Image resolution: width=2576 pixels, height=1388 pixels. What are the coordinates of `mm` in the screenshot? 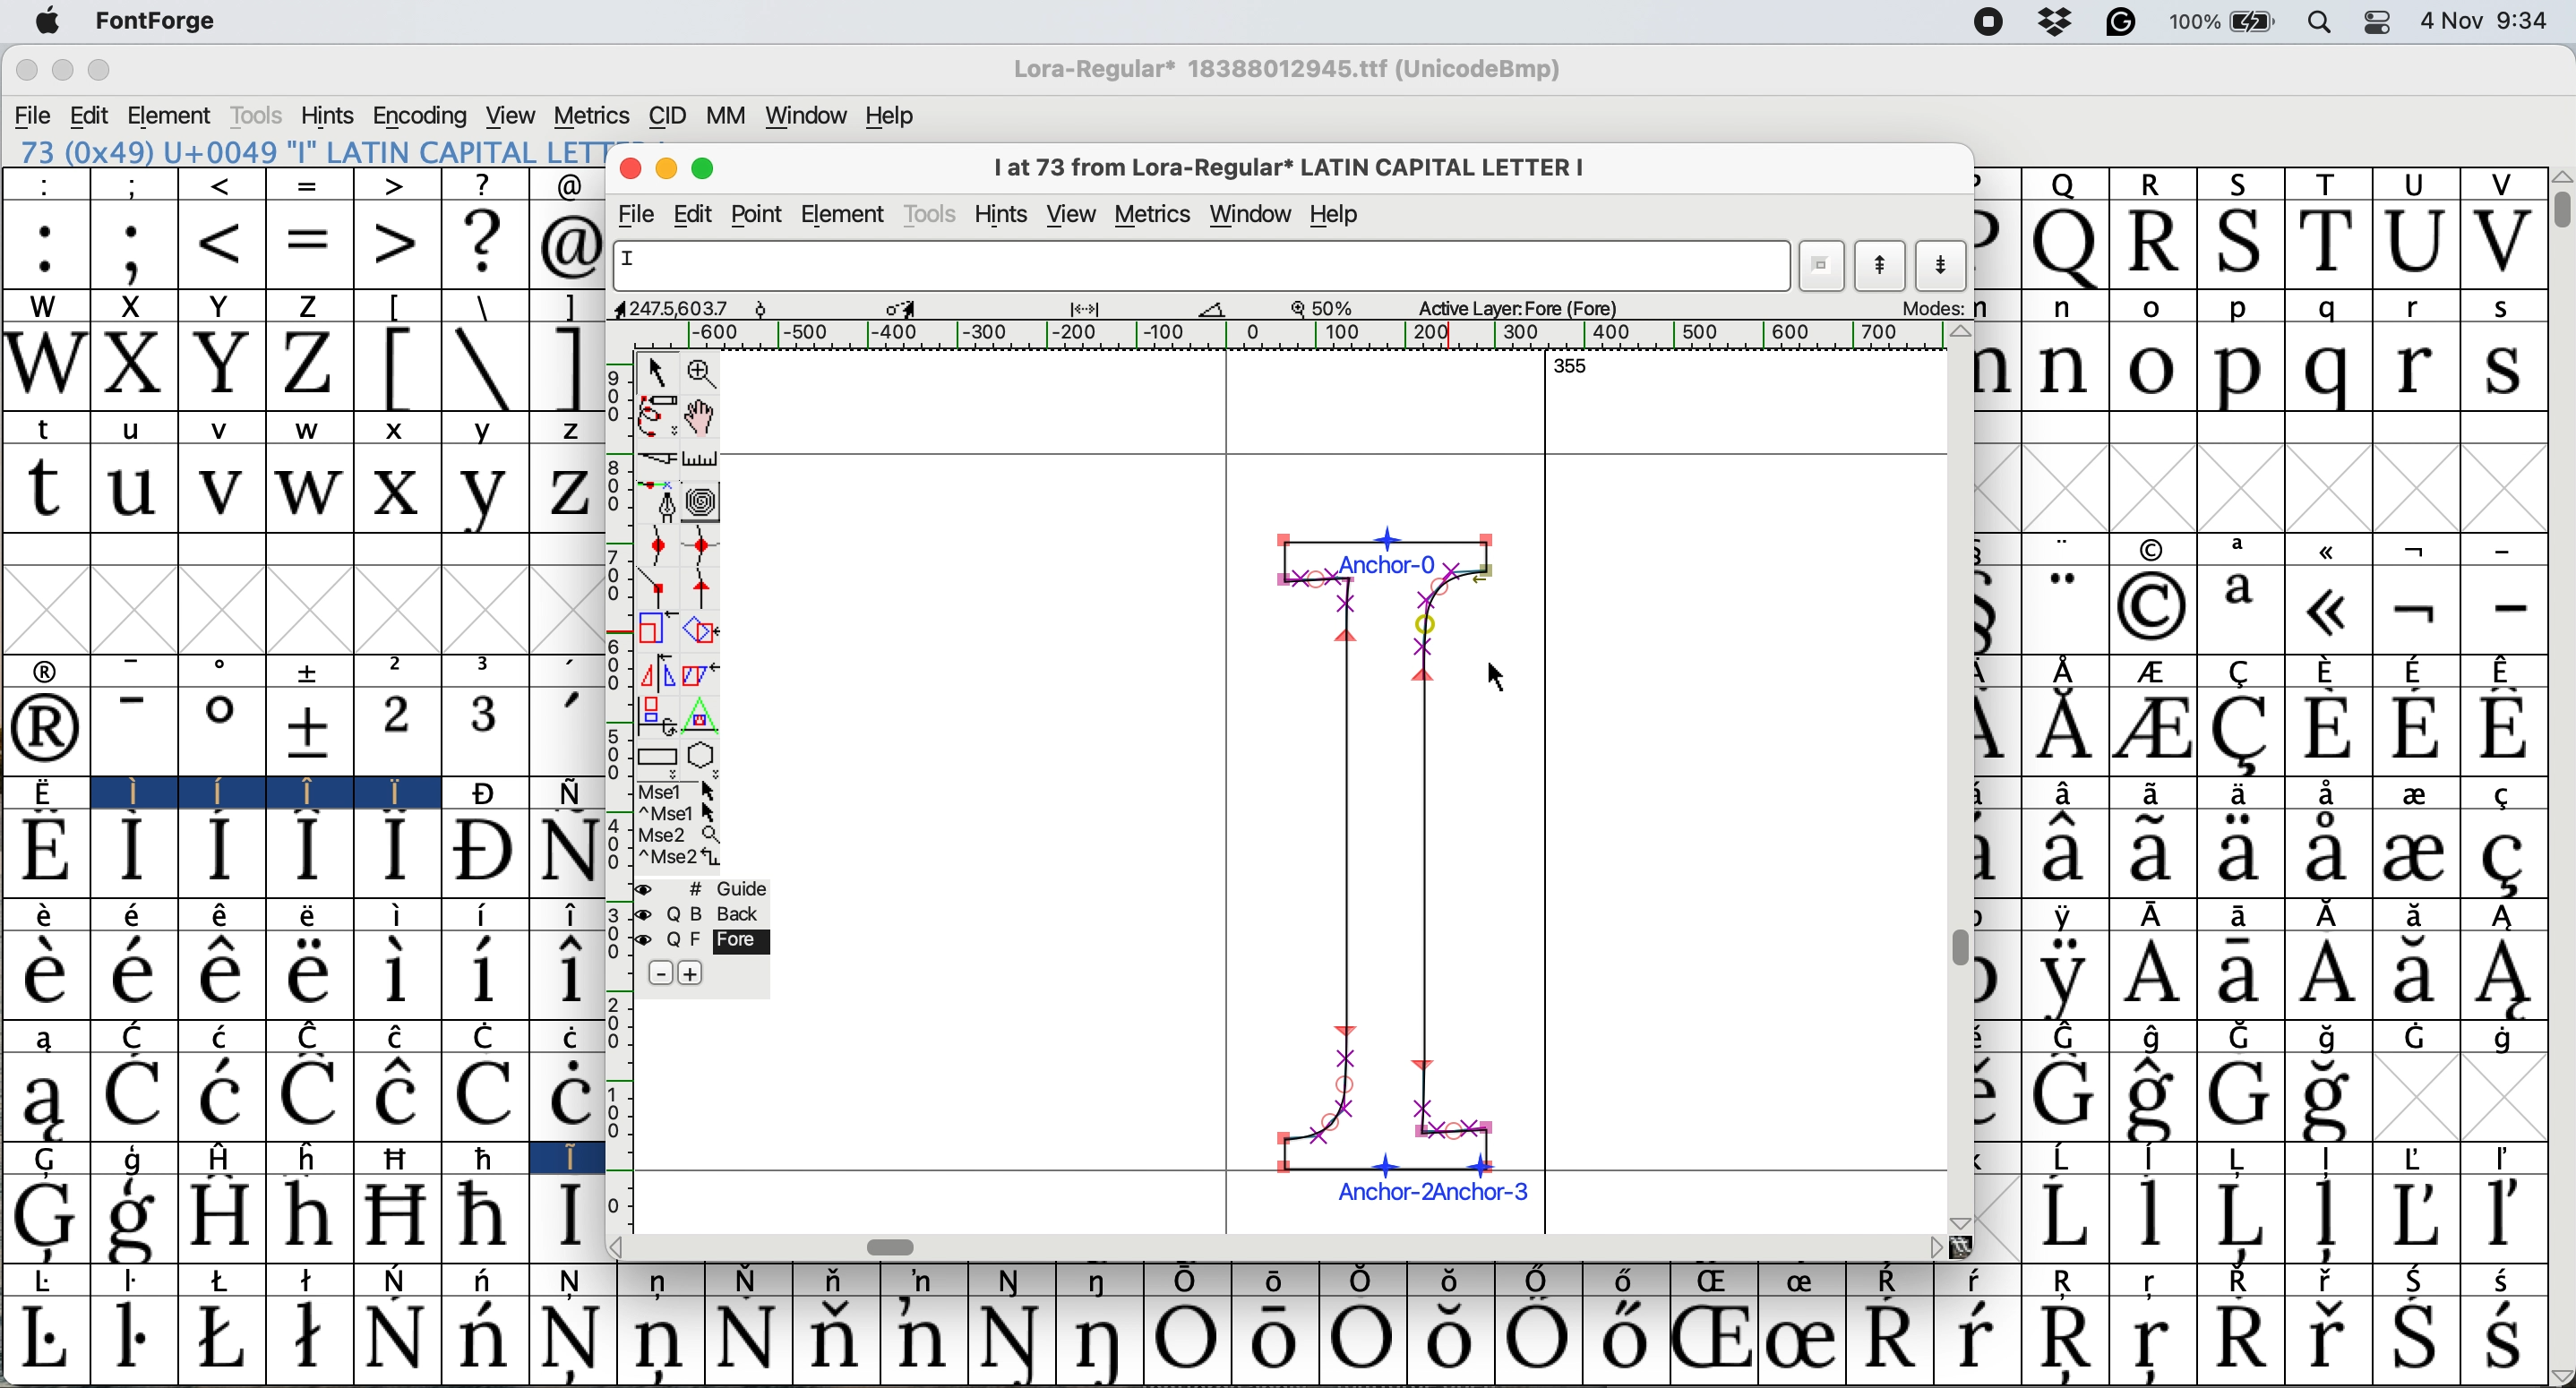 It's located at (723, 115).